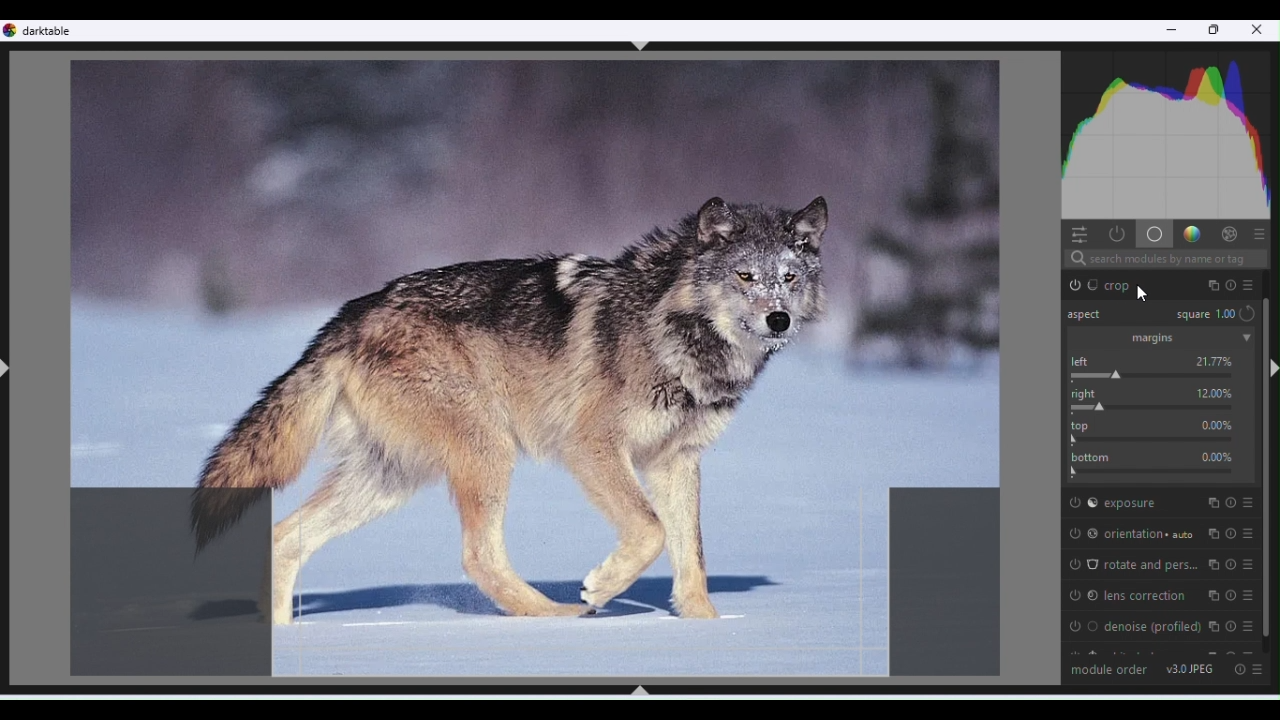 Image resolution: width=1280 pixels, height=720 pixels. Describe the element at coordinates (1248, 313) in the screenshot. I see `reset` at that location.